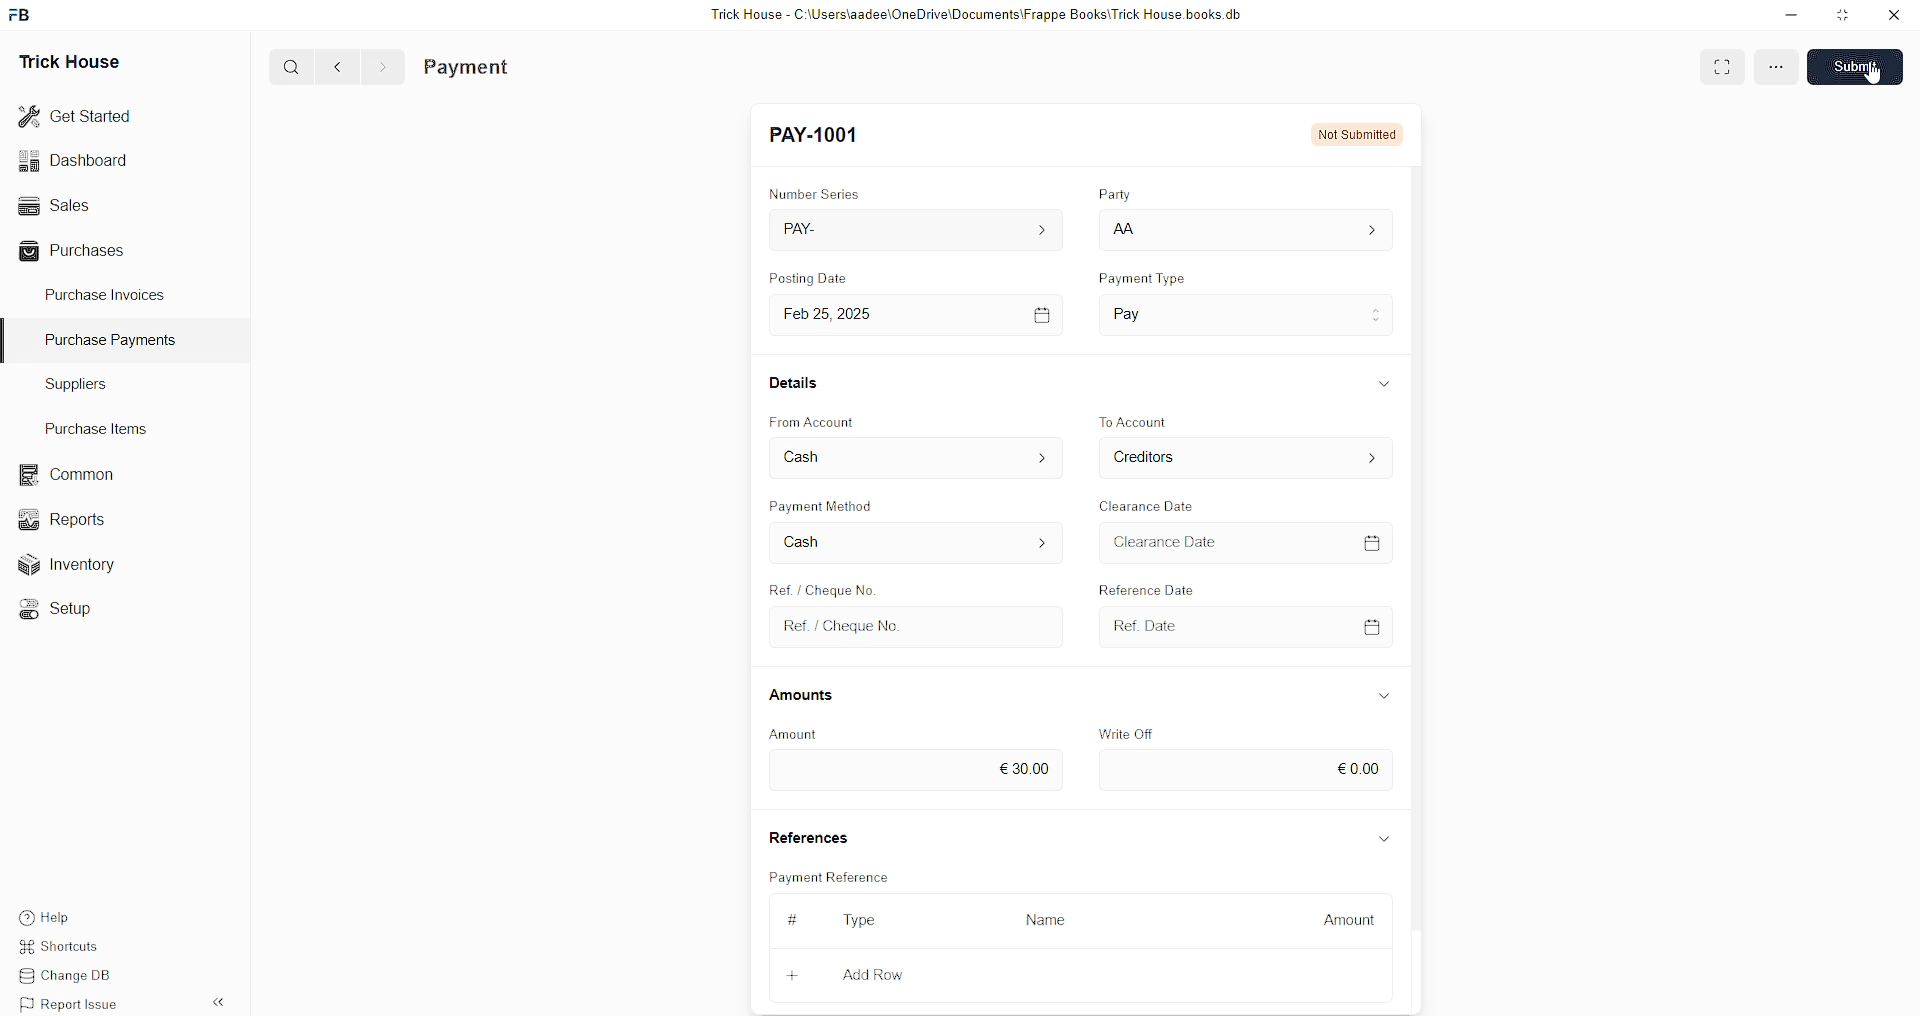  Describe the element at coordinates (1858, 65) in the screenshot. I see `Submit` at that location.